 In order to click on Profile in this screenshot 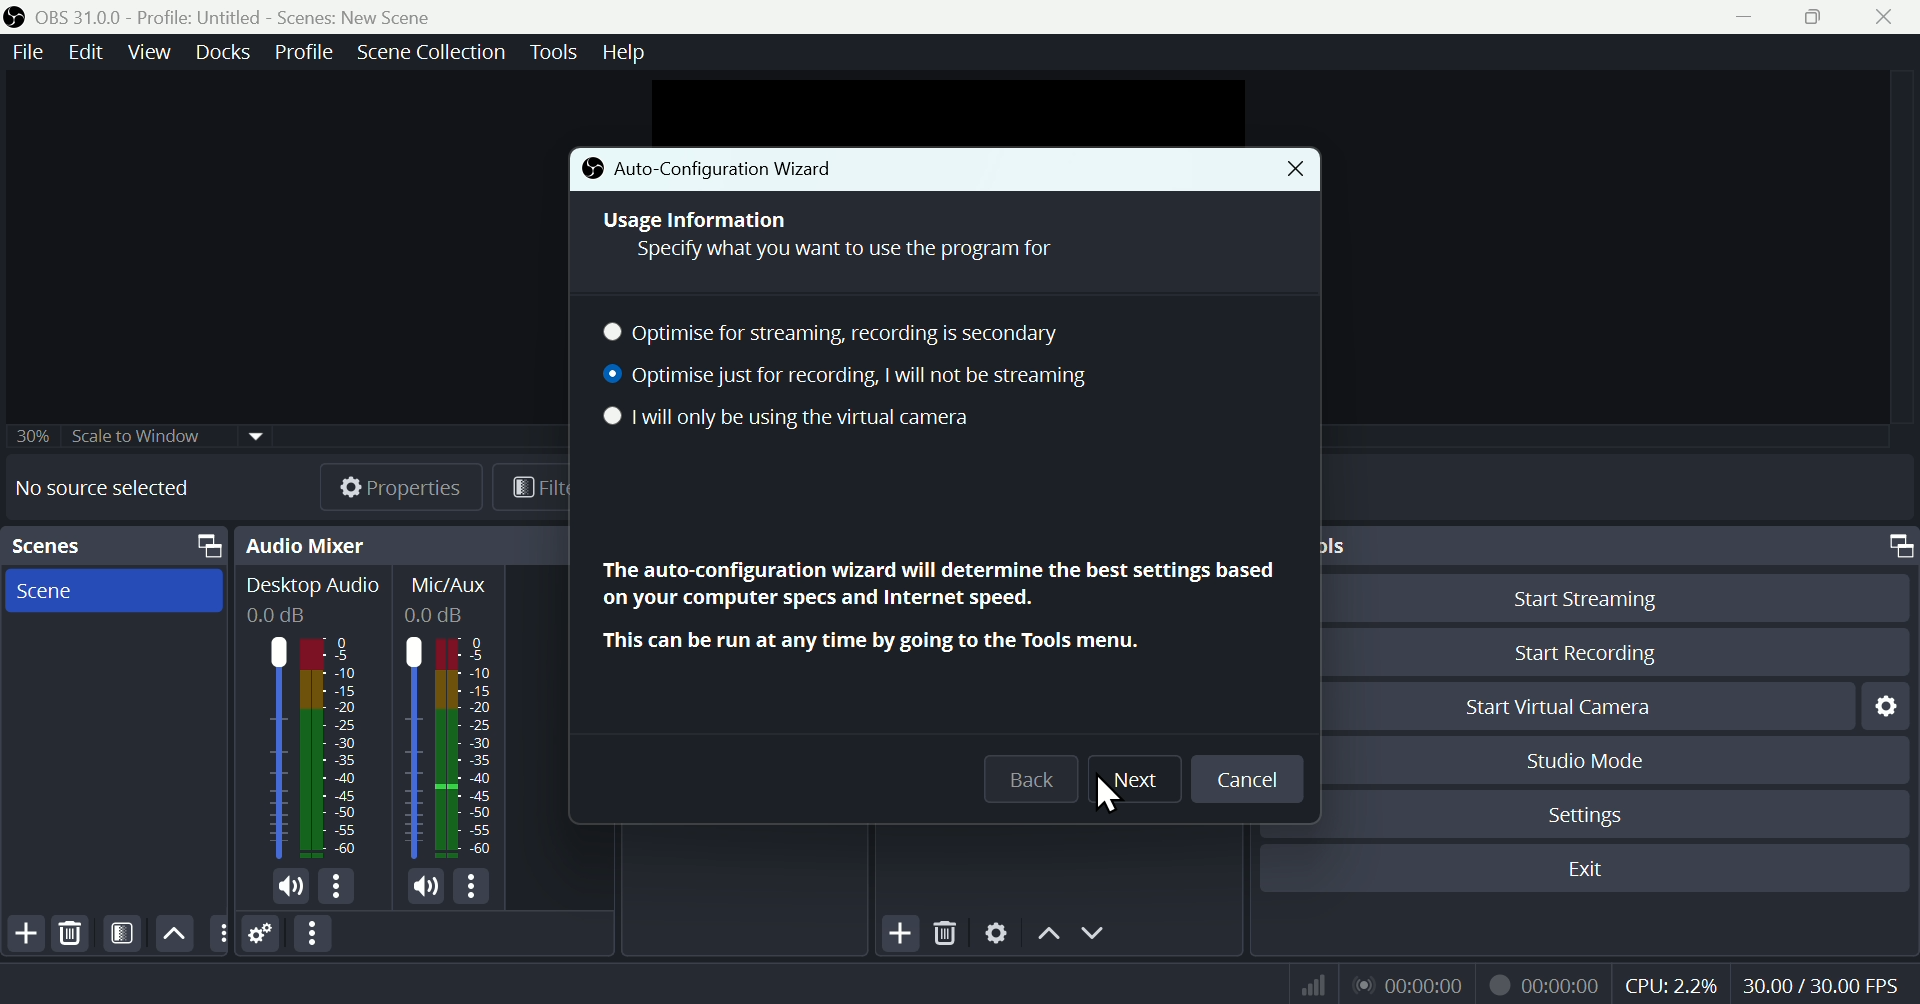, I will do `click(299, 52)`.